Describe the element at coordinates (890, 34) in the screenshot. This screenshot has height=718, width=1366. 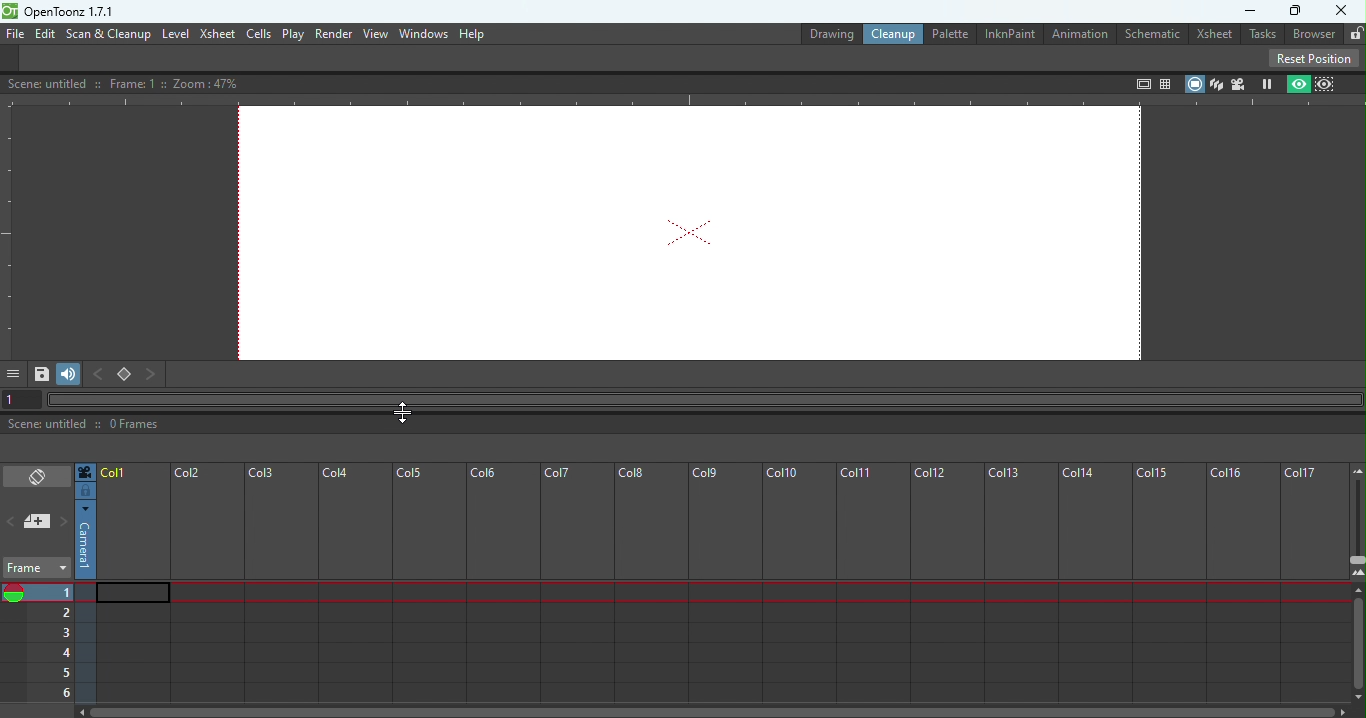
I see `Clean up` at that location.